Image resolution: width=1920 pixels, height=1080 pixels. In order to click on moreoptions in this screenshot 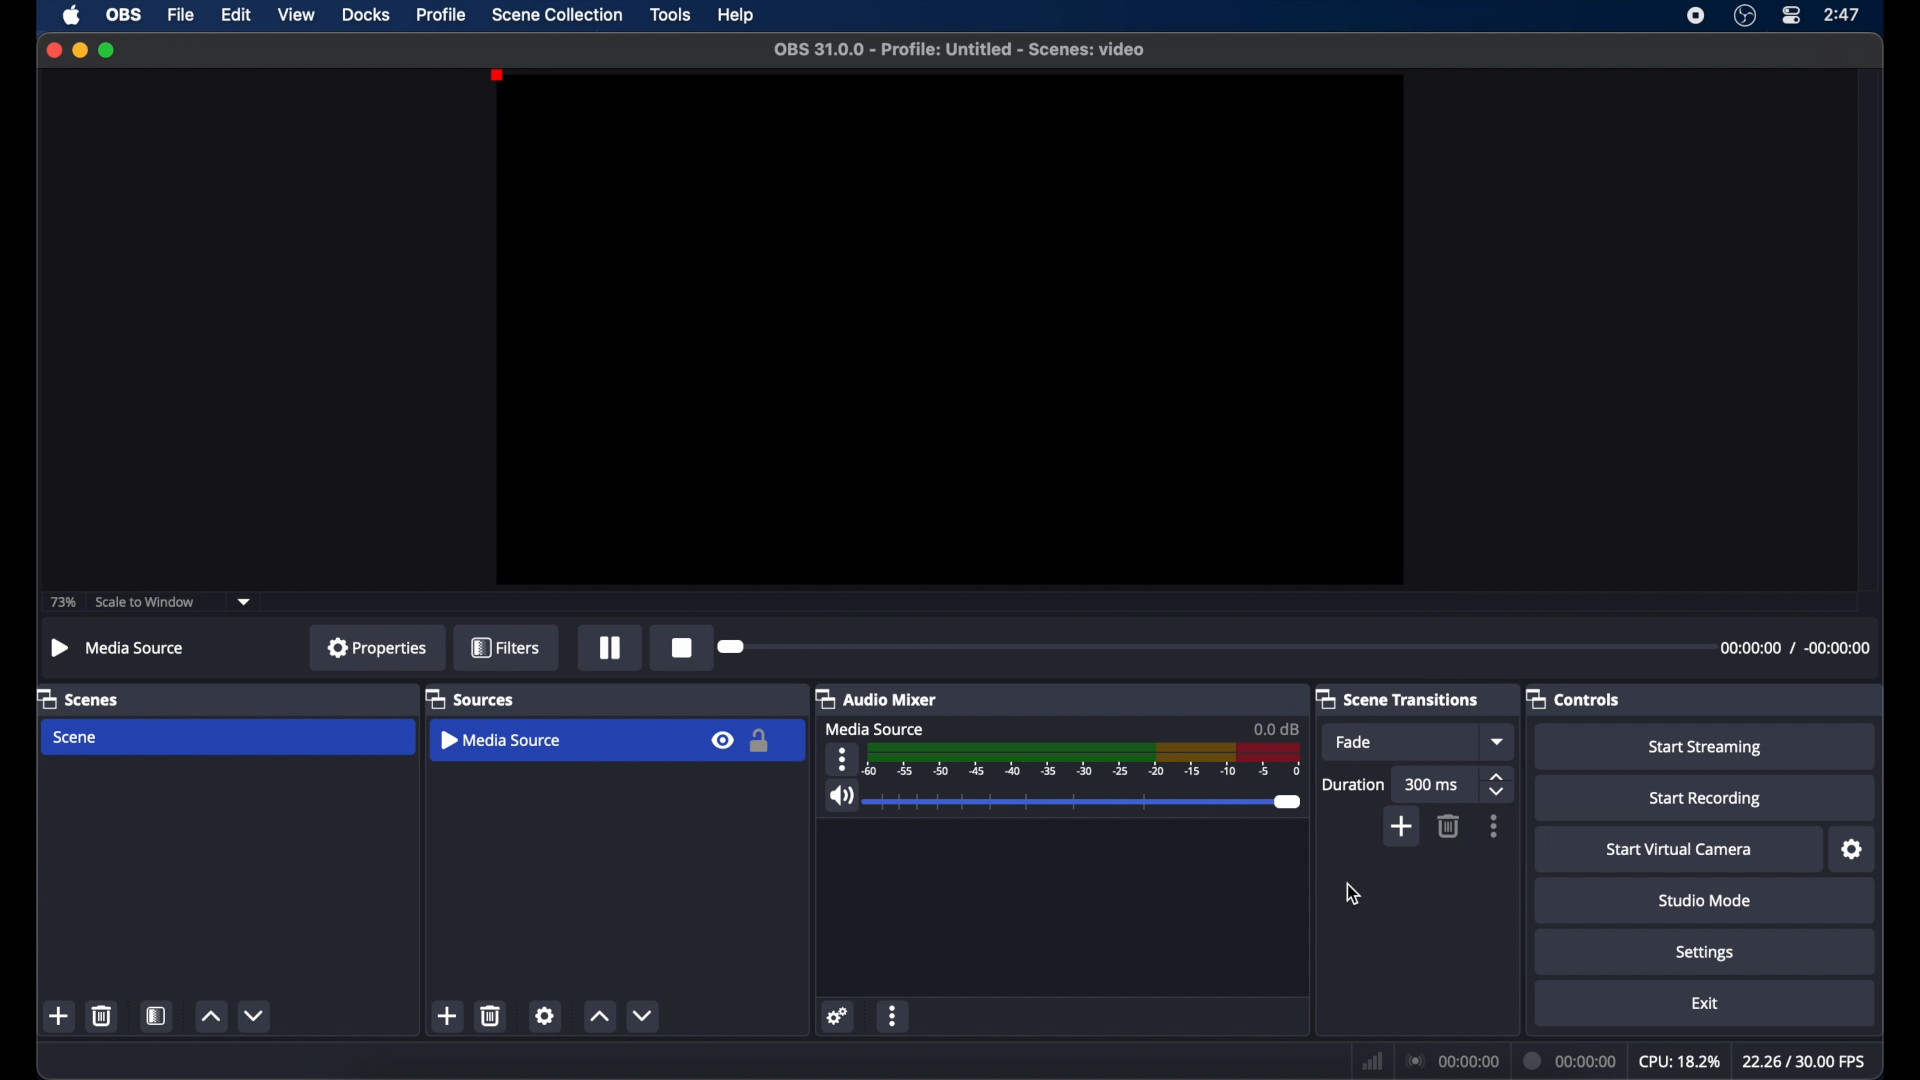, I will do `click(1494, 826)`.